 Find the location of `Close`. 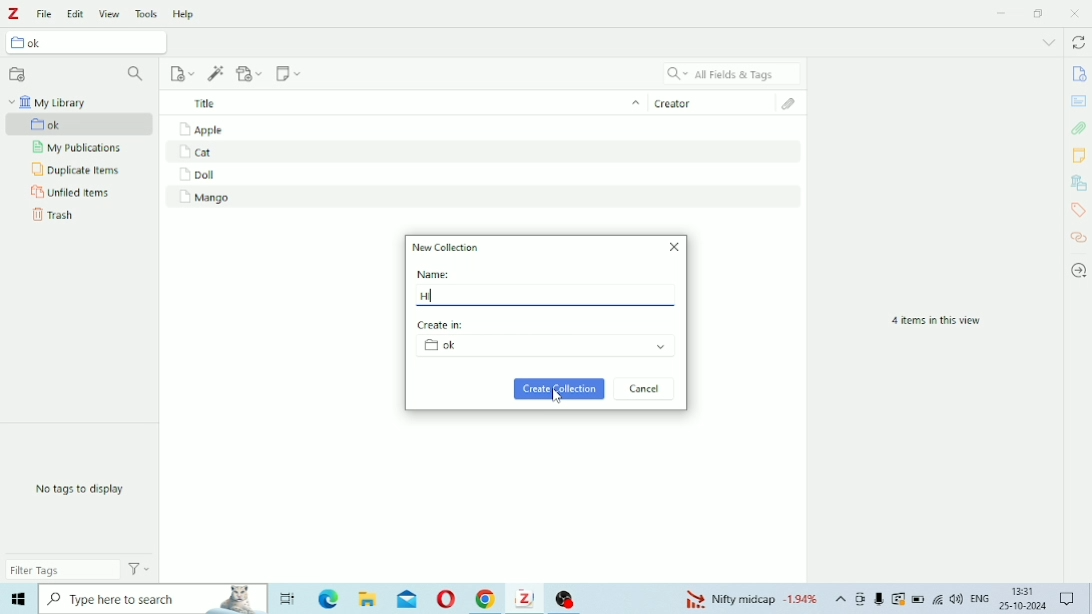

Close is located at coordinates (1074, 13).